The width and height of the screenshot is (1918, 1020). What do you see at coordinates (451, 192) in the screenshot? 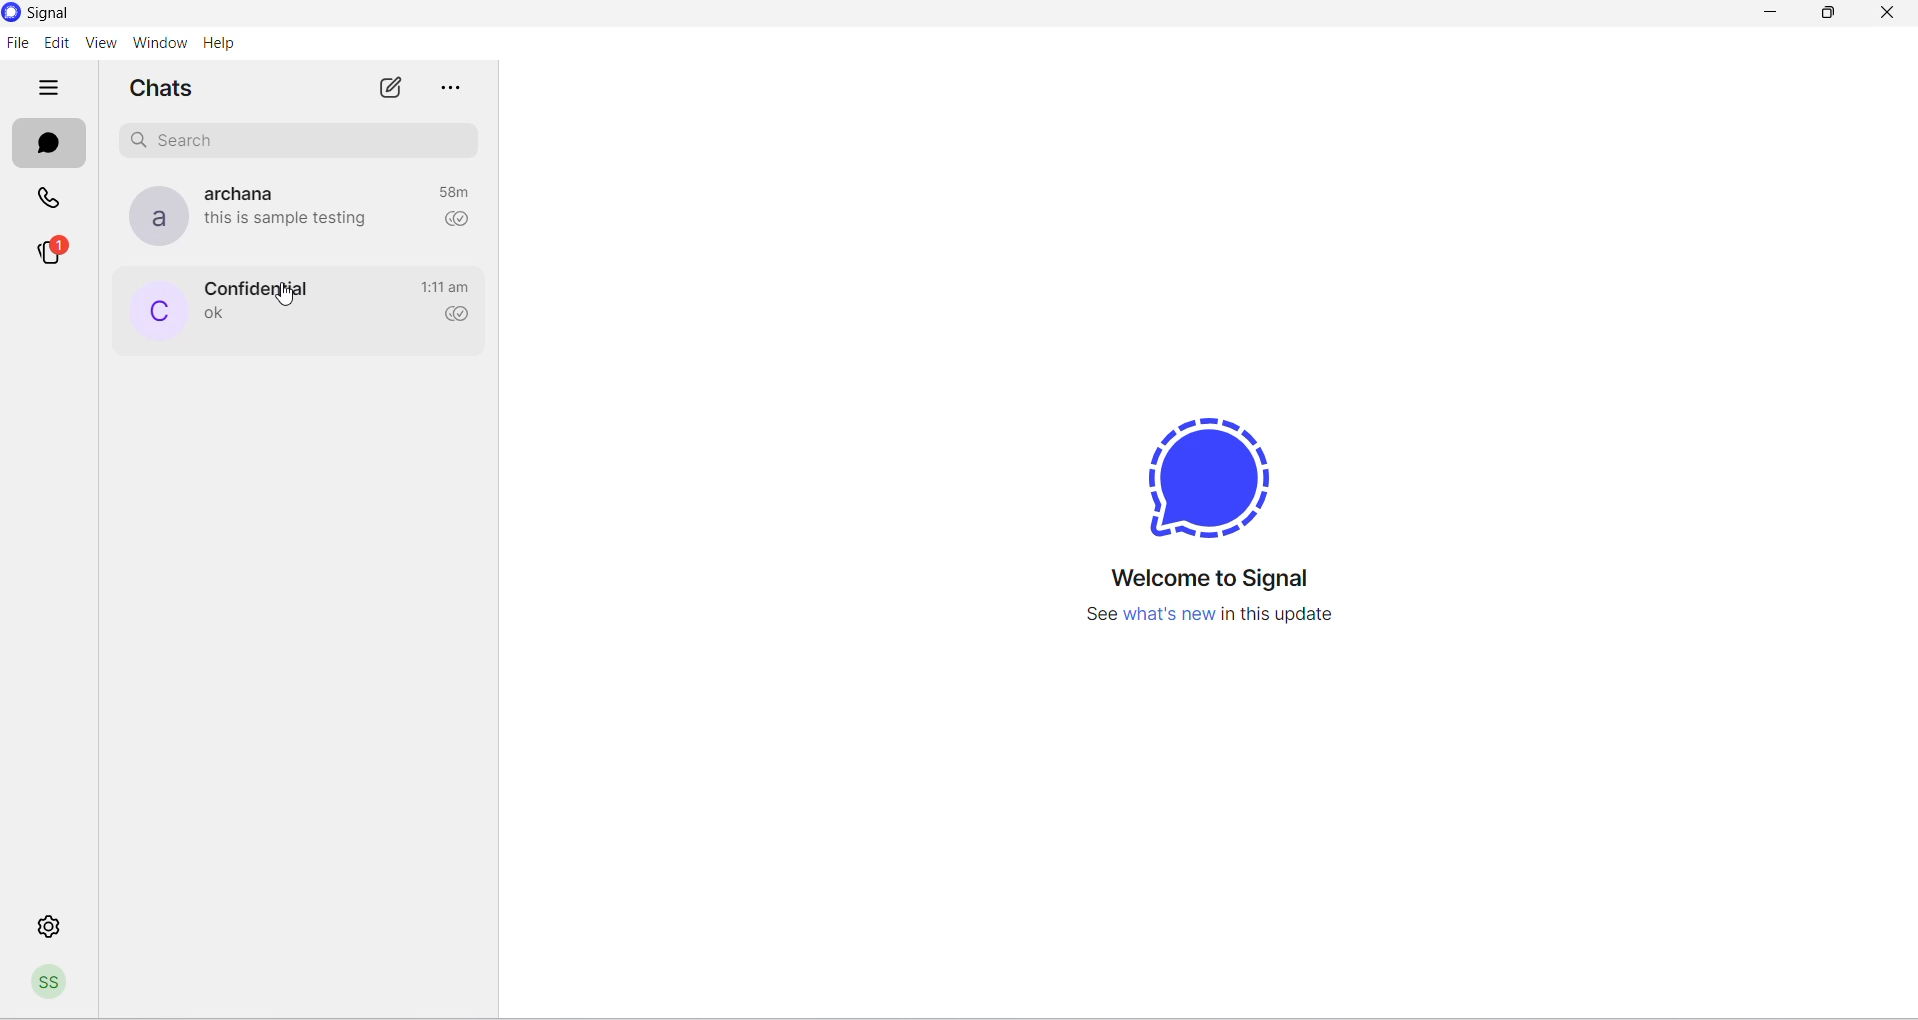
I see `last message time` at bounding box center [451, 192].